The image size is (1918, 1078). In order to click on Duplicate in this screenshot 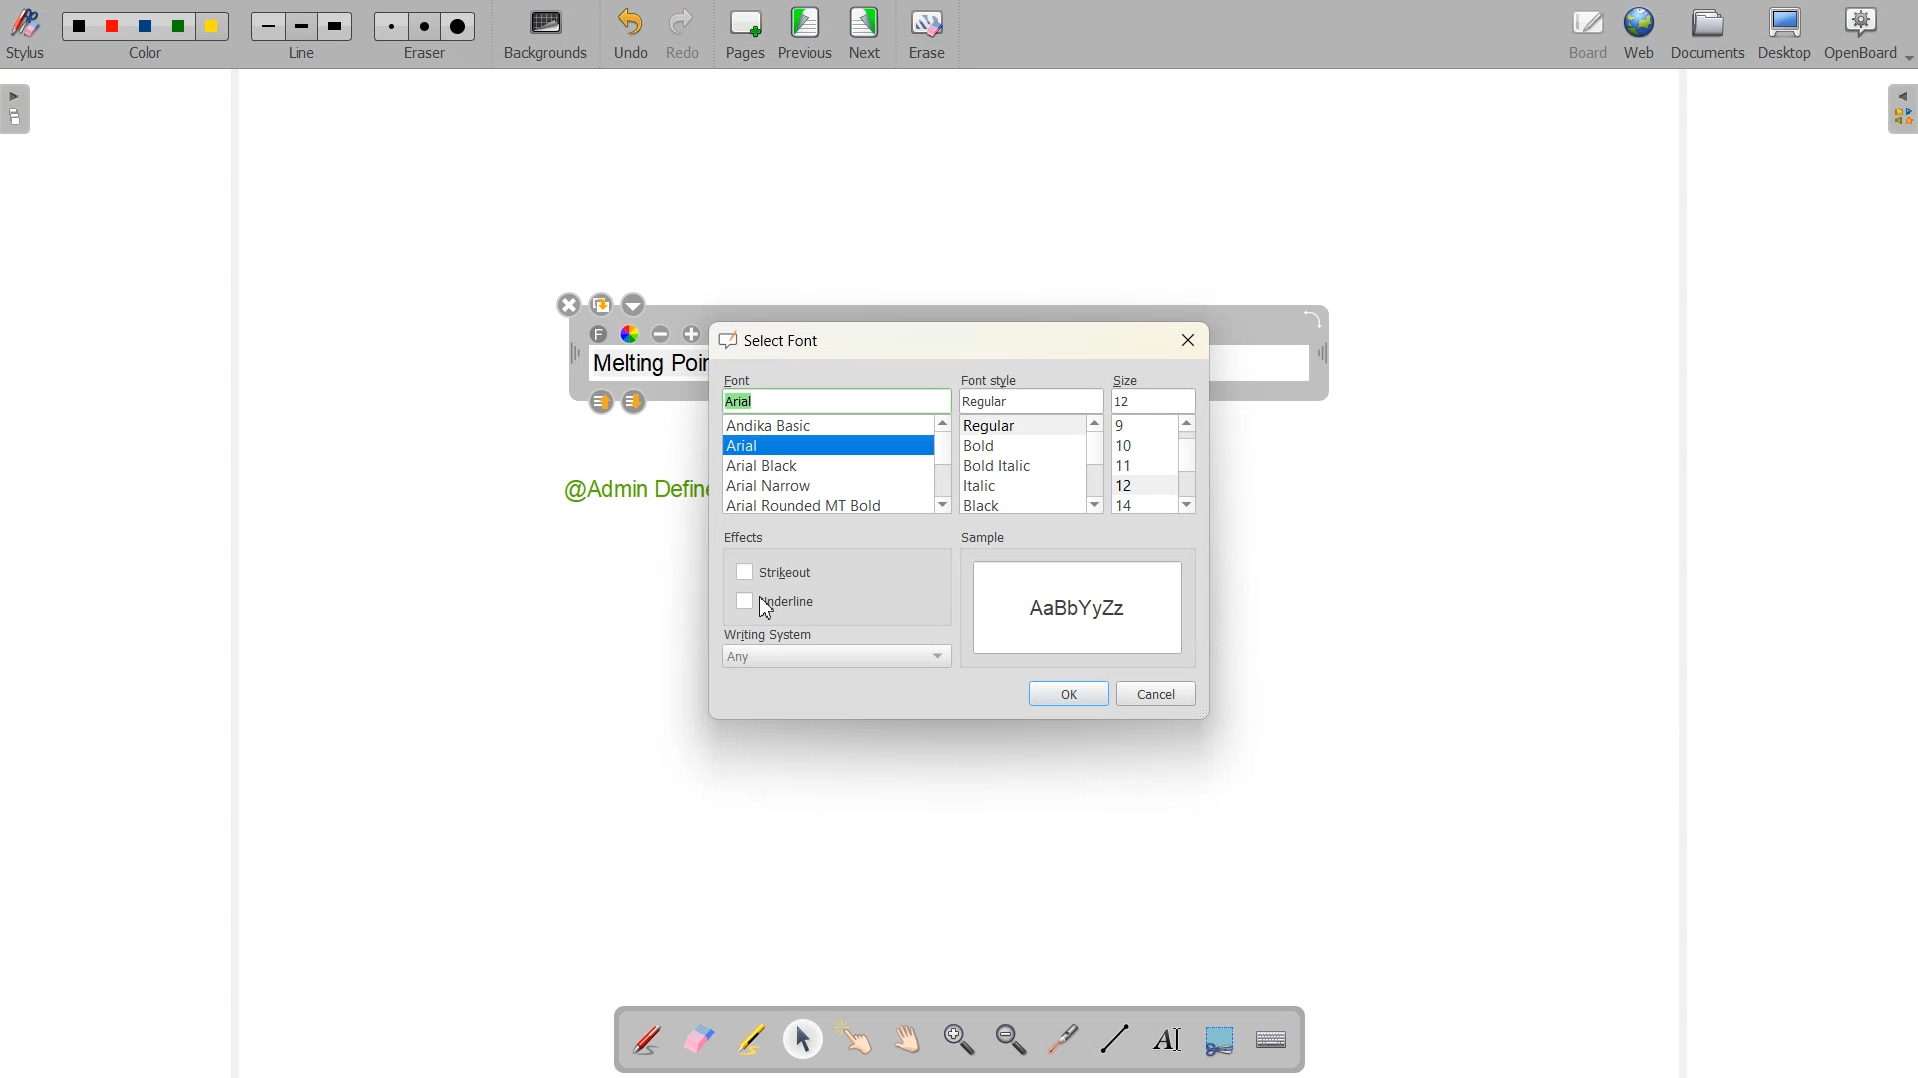, I will do `click(601, 304)`.